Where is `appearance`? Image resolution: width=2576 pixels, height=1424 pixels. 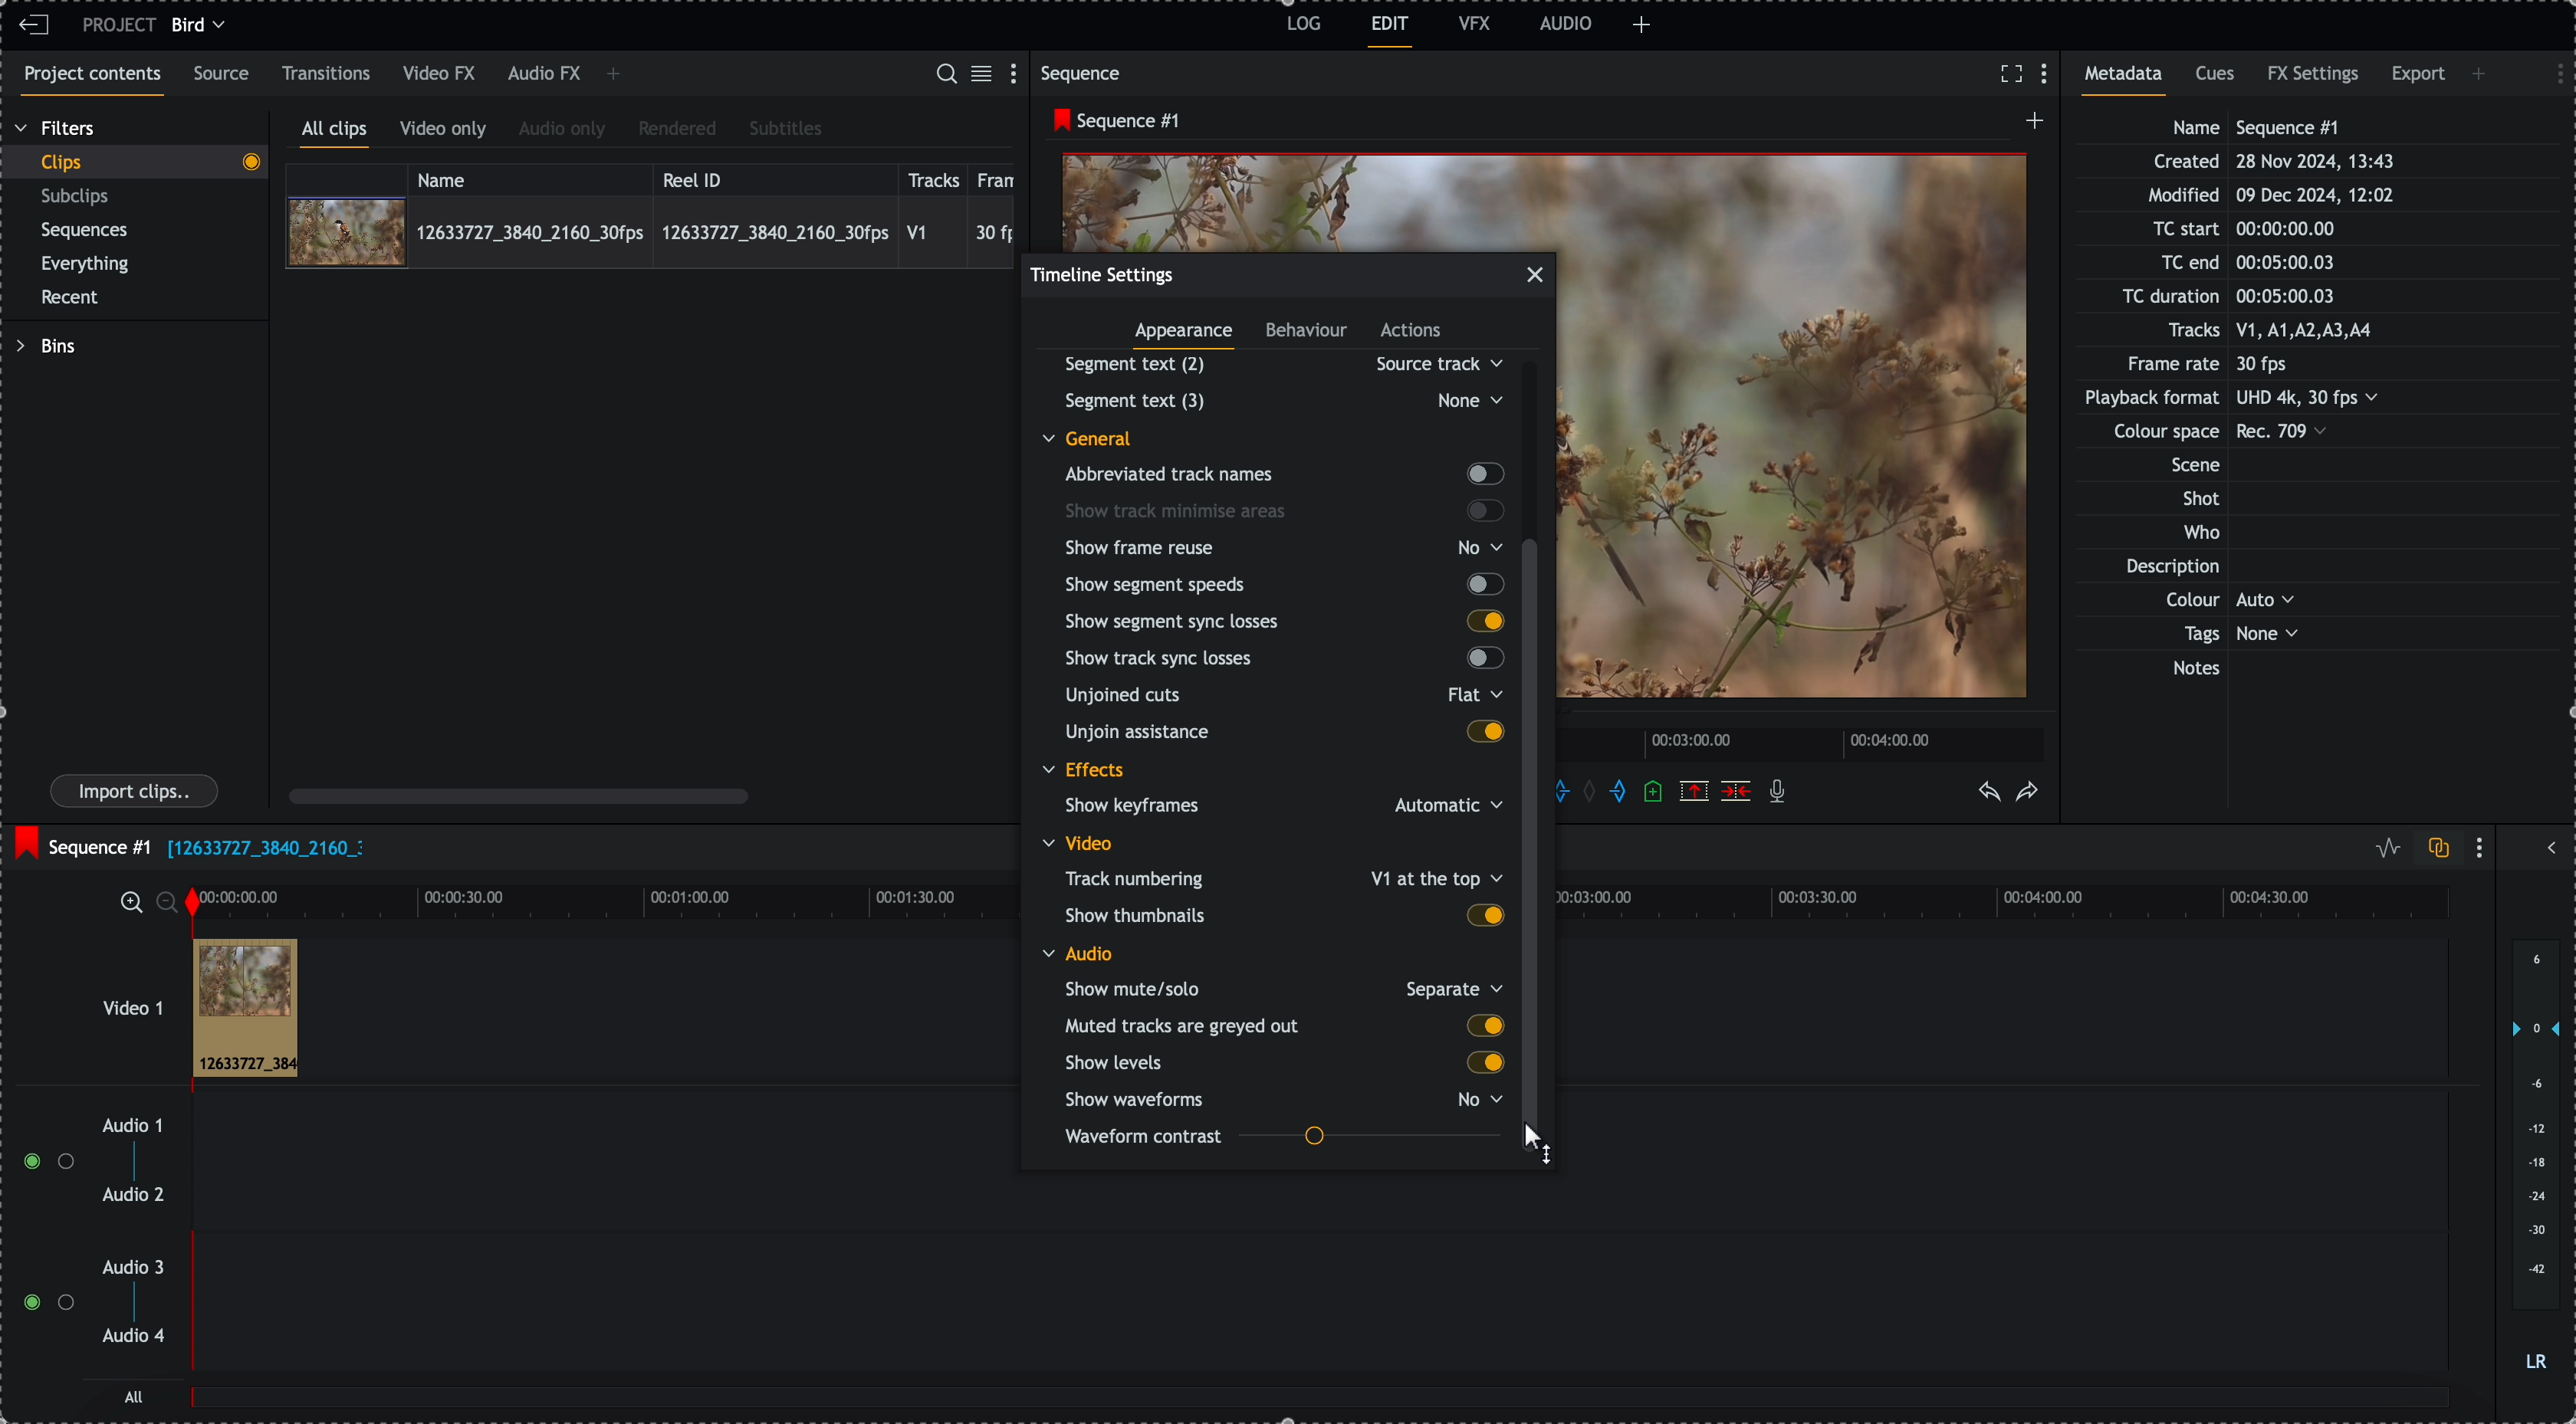 appearance is located at coordinates (1187, 337).